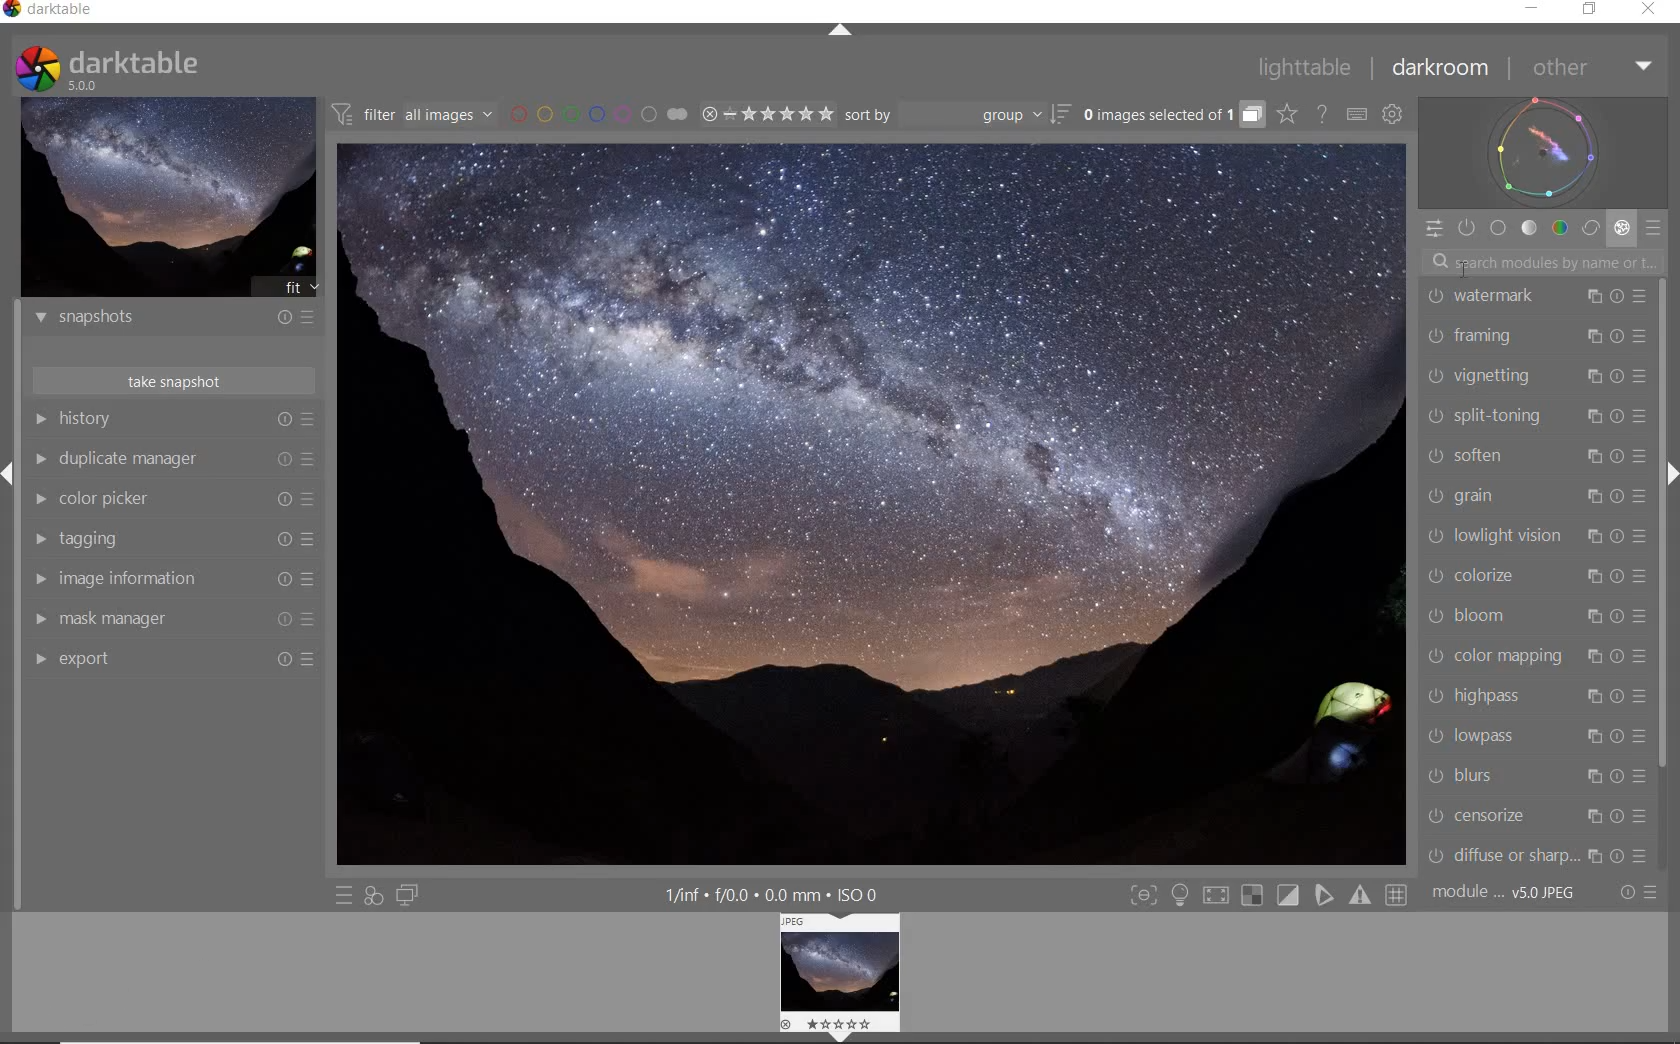 The image size is (1680, 1044). What do you see at coordinates (1617, 659) in the screenshot?
I see `reset parameters` at bounding box center [1617, 659].